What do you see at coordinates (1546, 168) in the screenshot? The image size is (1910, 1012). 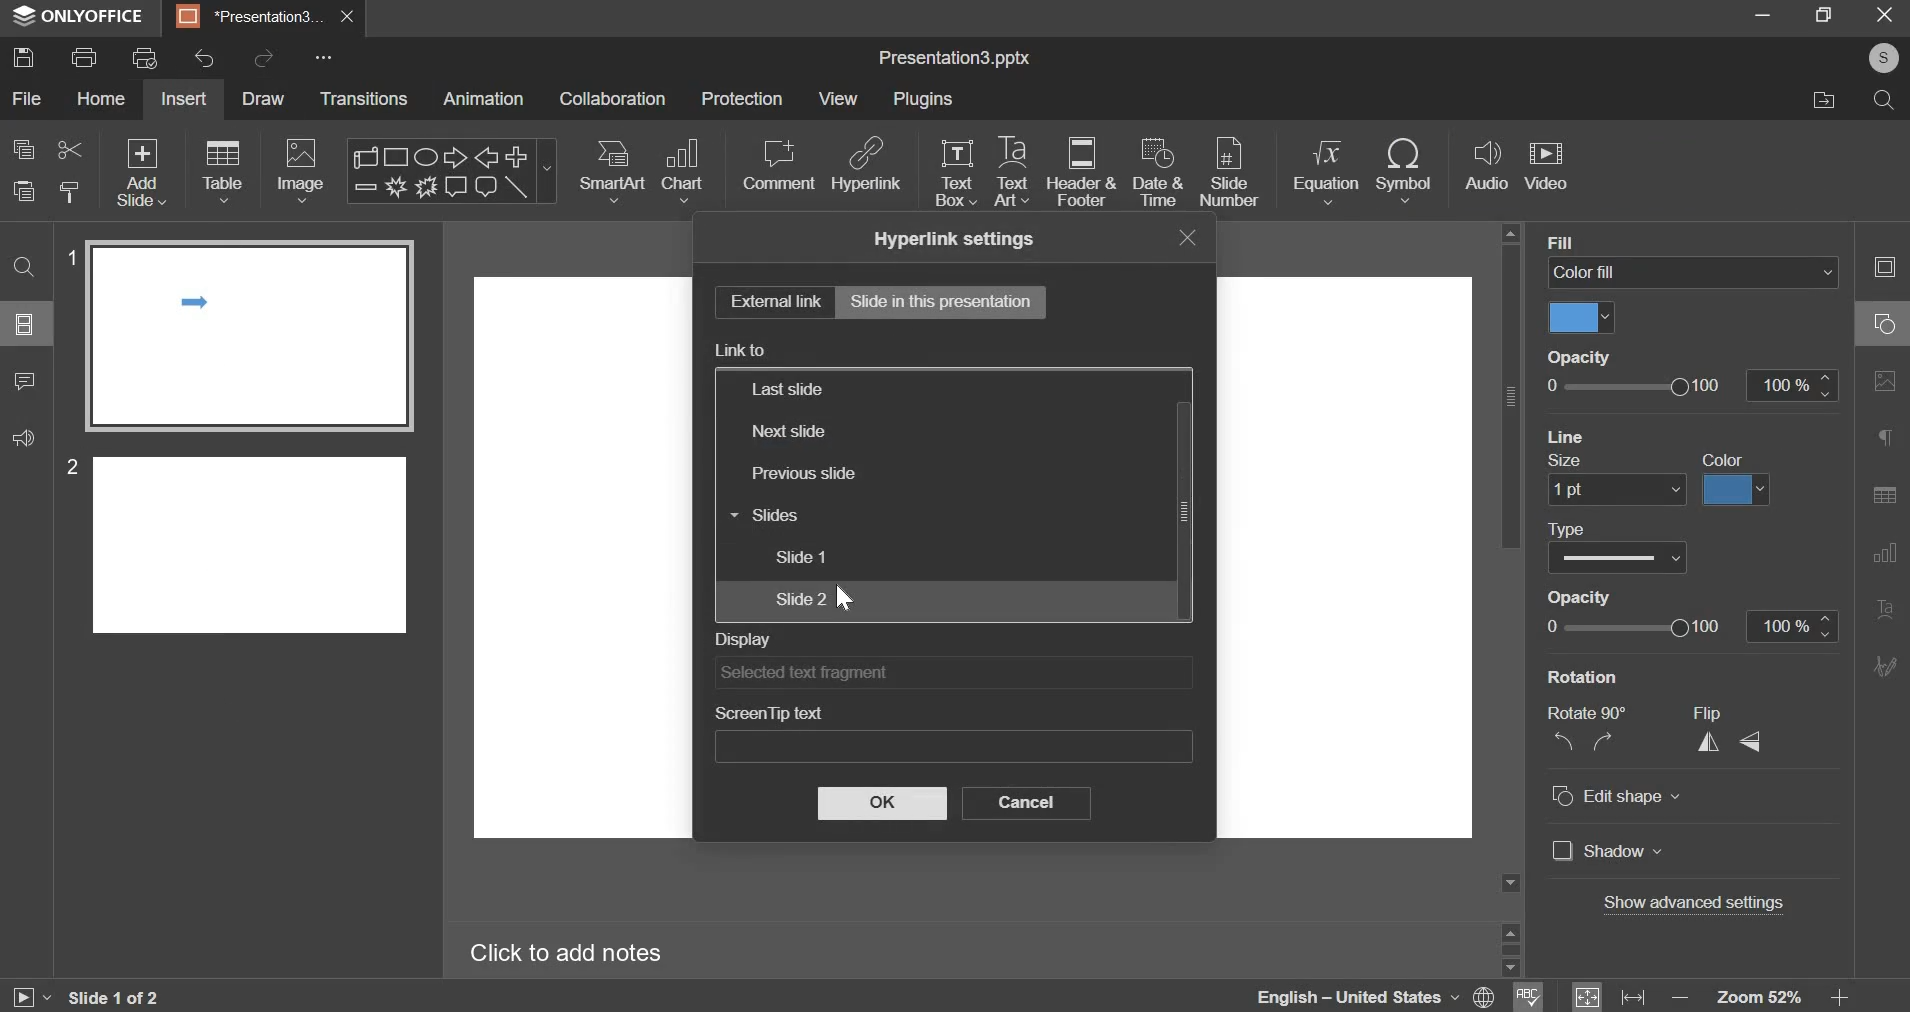 I see `video` at bounding box center [1546, 168].